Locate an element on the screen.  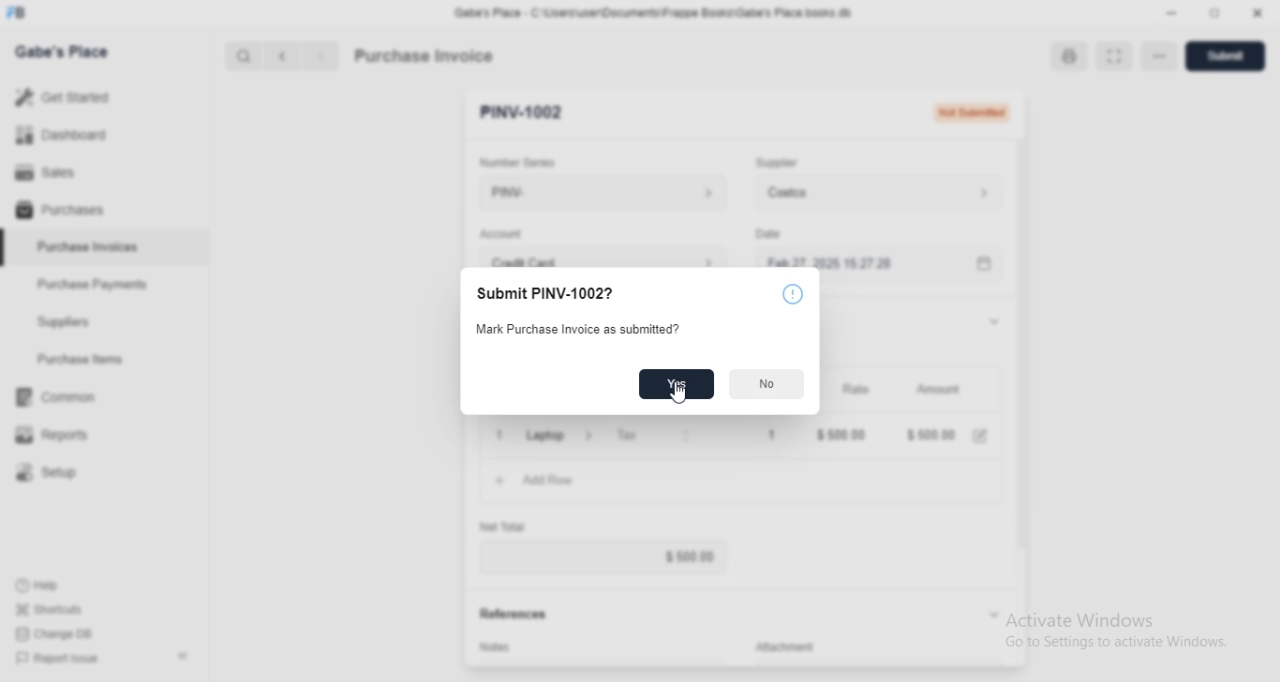
Purchase Invoice is located at coordinates (425, 55).